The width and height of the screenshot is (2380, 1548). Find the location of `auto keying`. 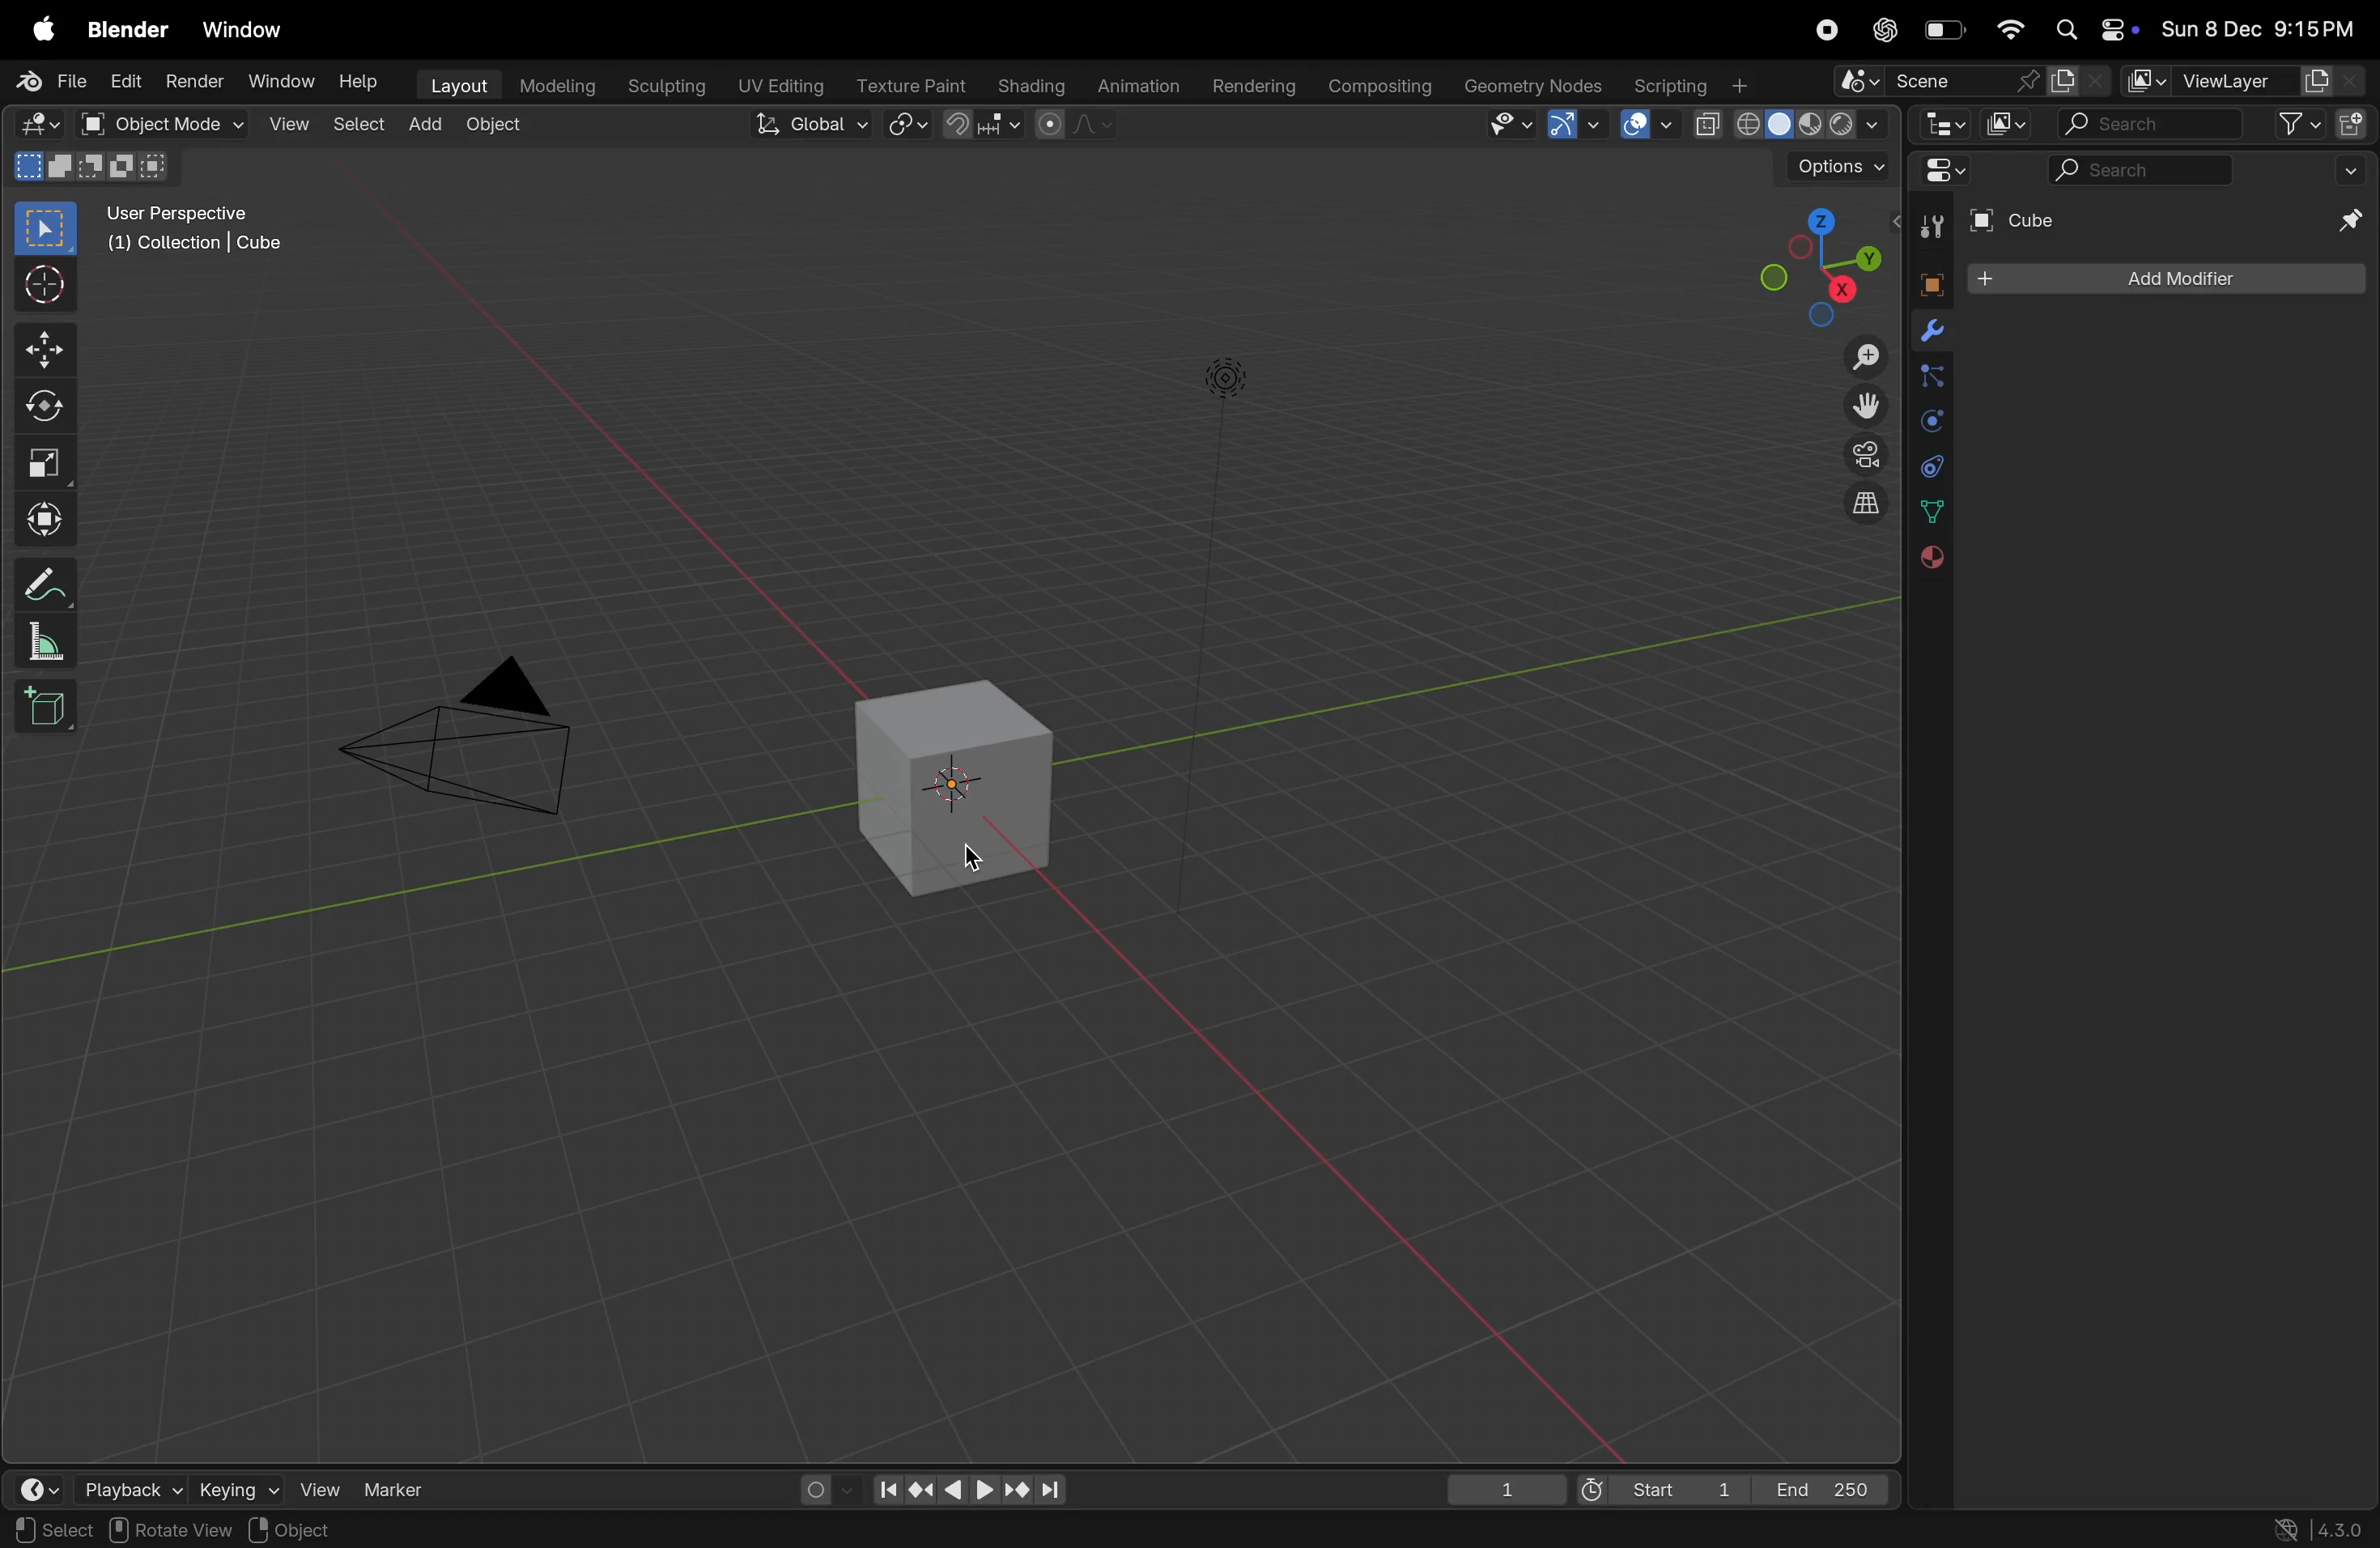

auto keying is located at coordinates (819, 1485).